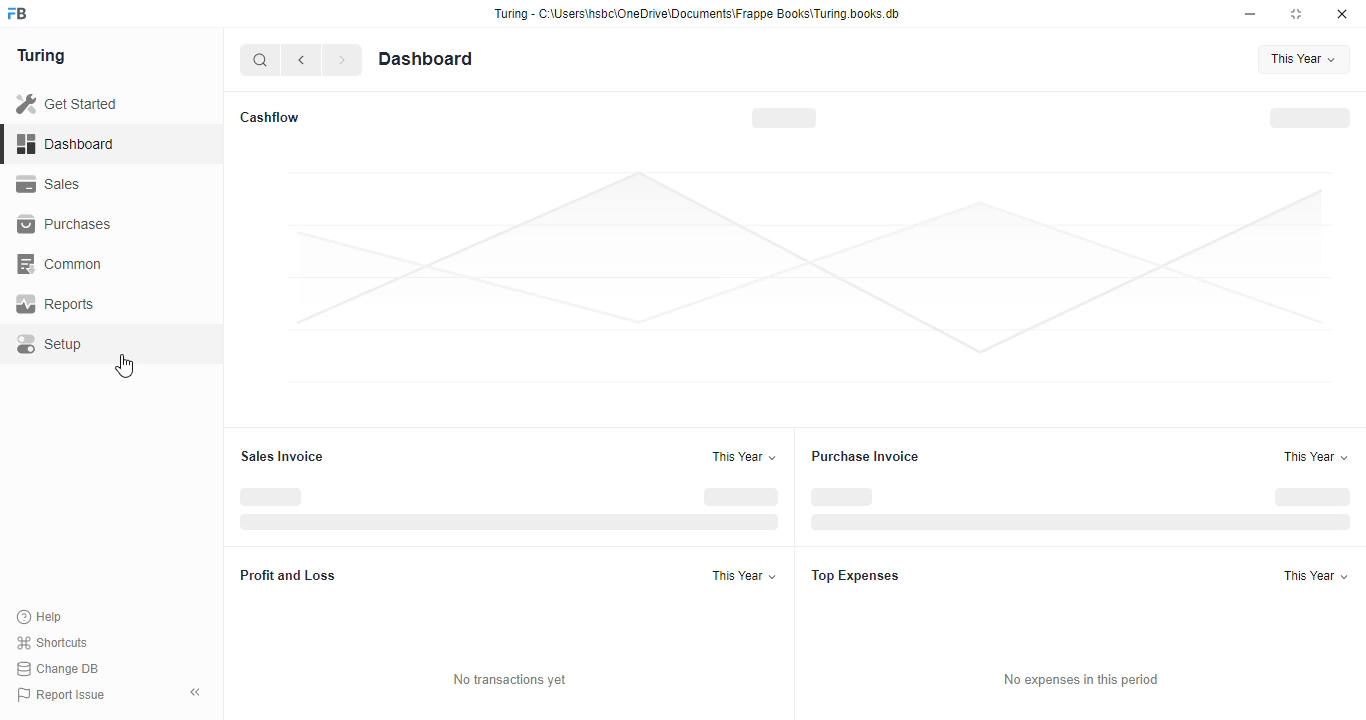 The height and width of the screenshot is (720, 1366). I want to click on setup, so click(51, 345).